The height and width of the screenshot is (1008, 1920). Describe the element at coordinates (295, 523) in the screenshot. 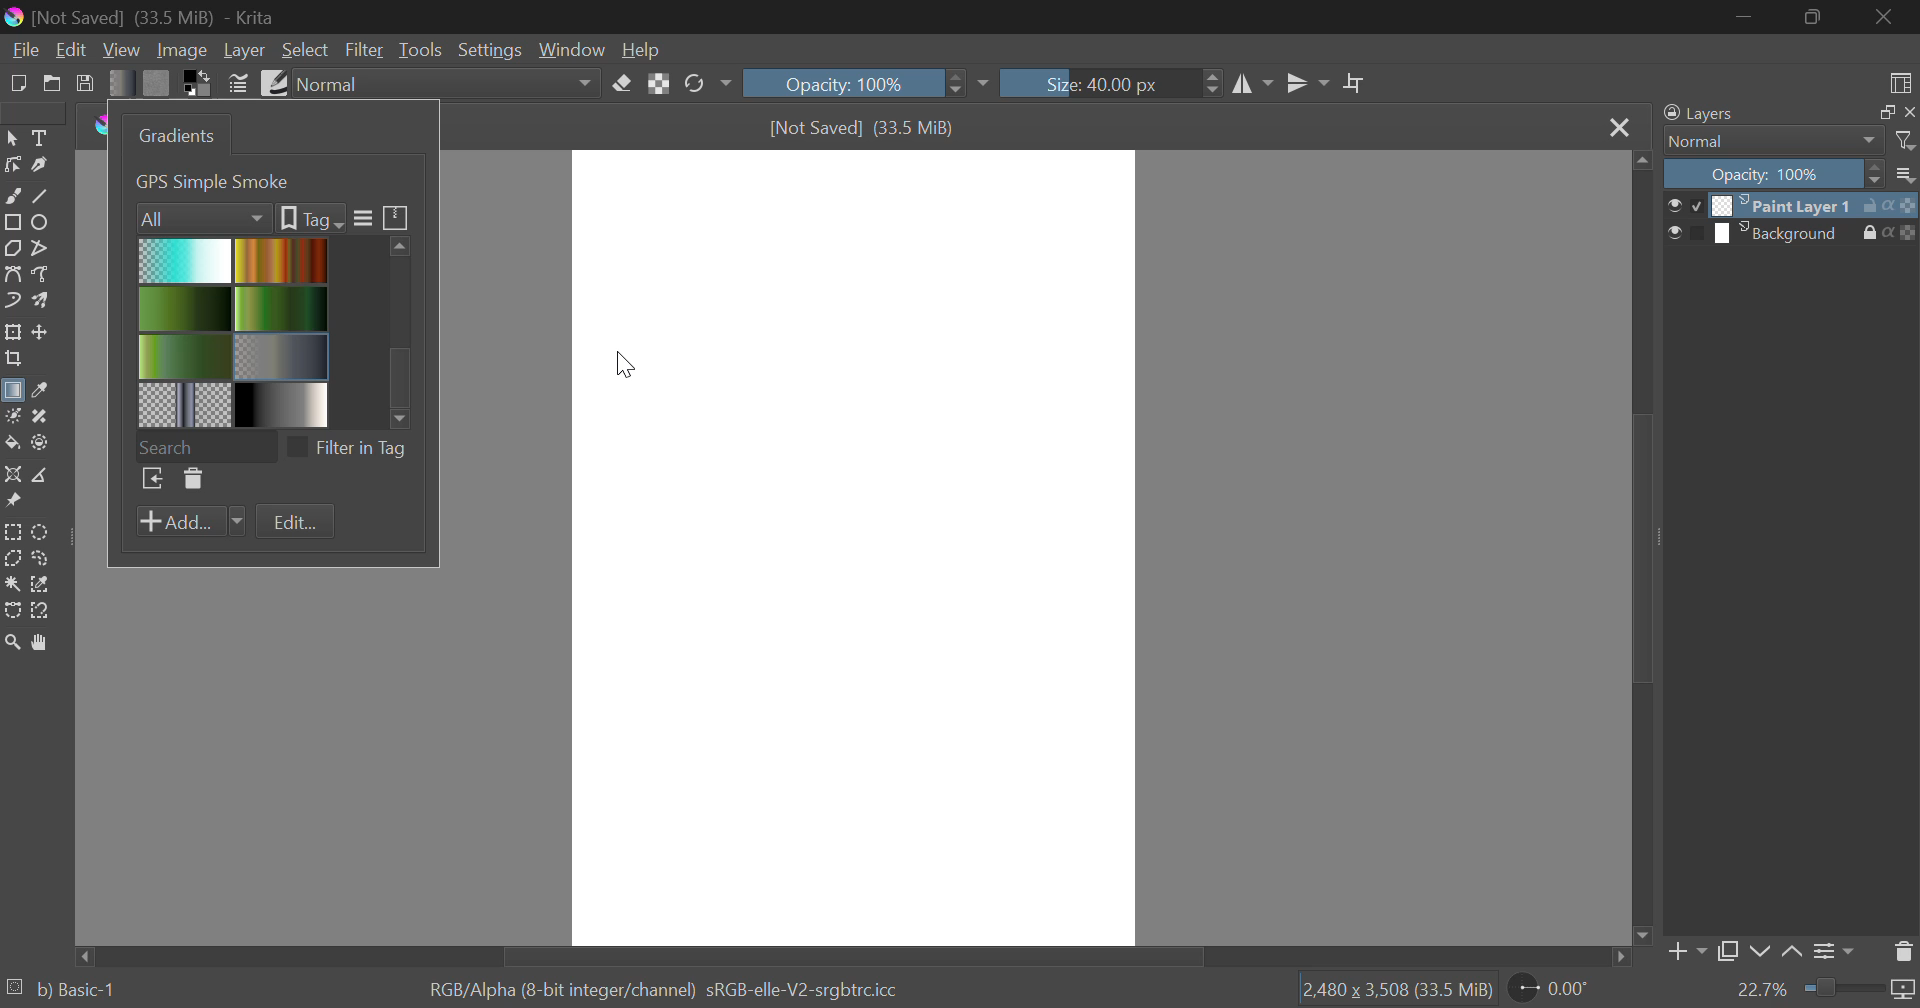

I see `Edit...` at that location.